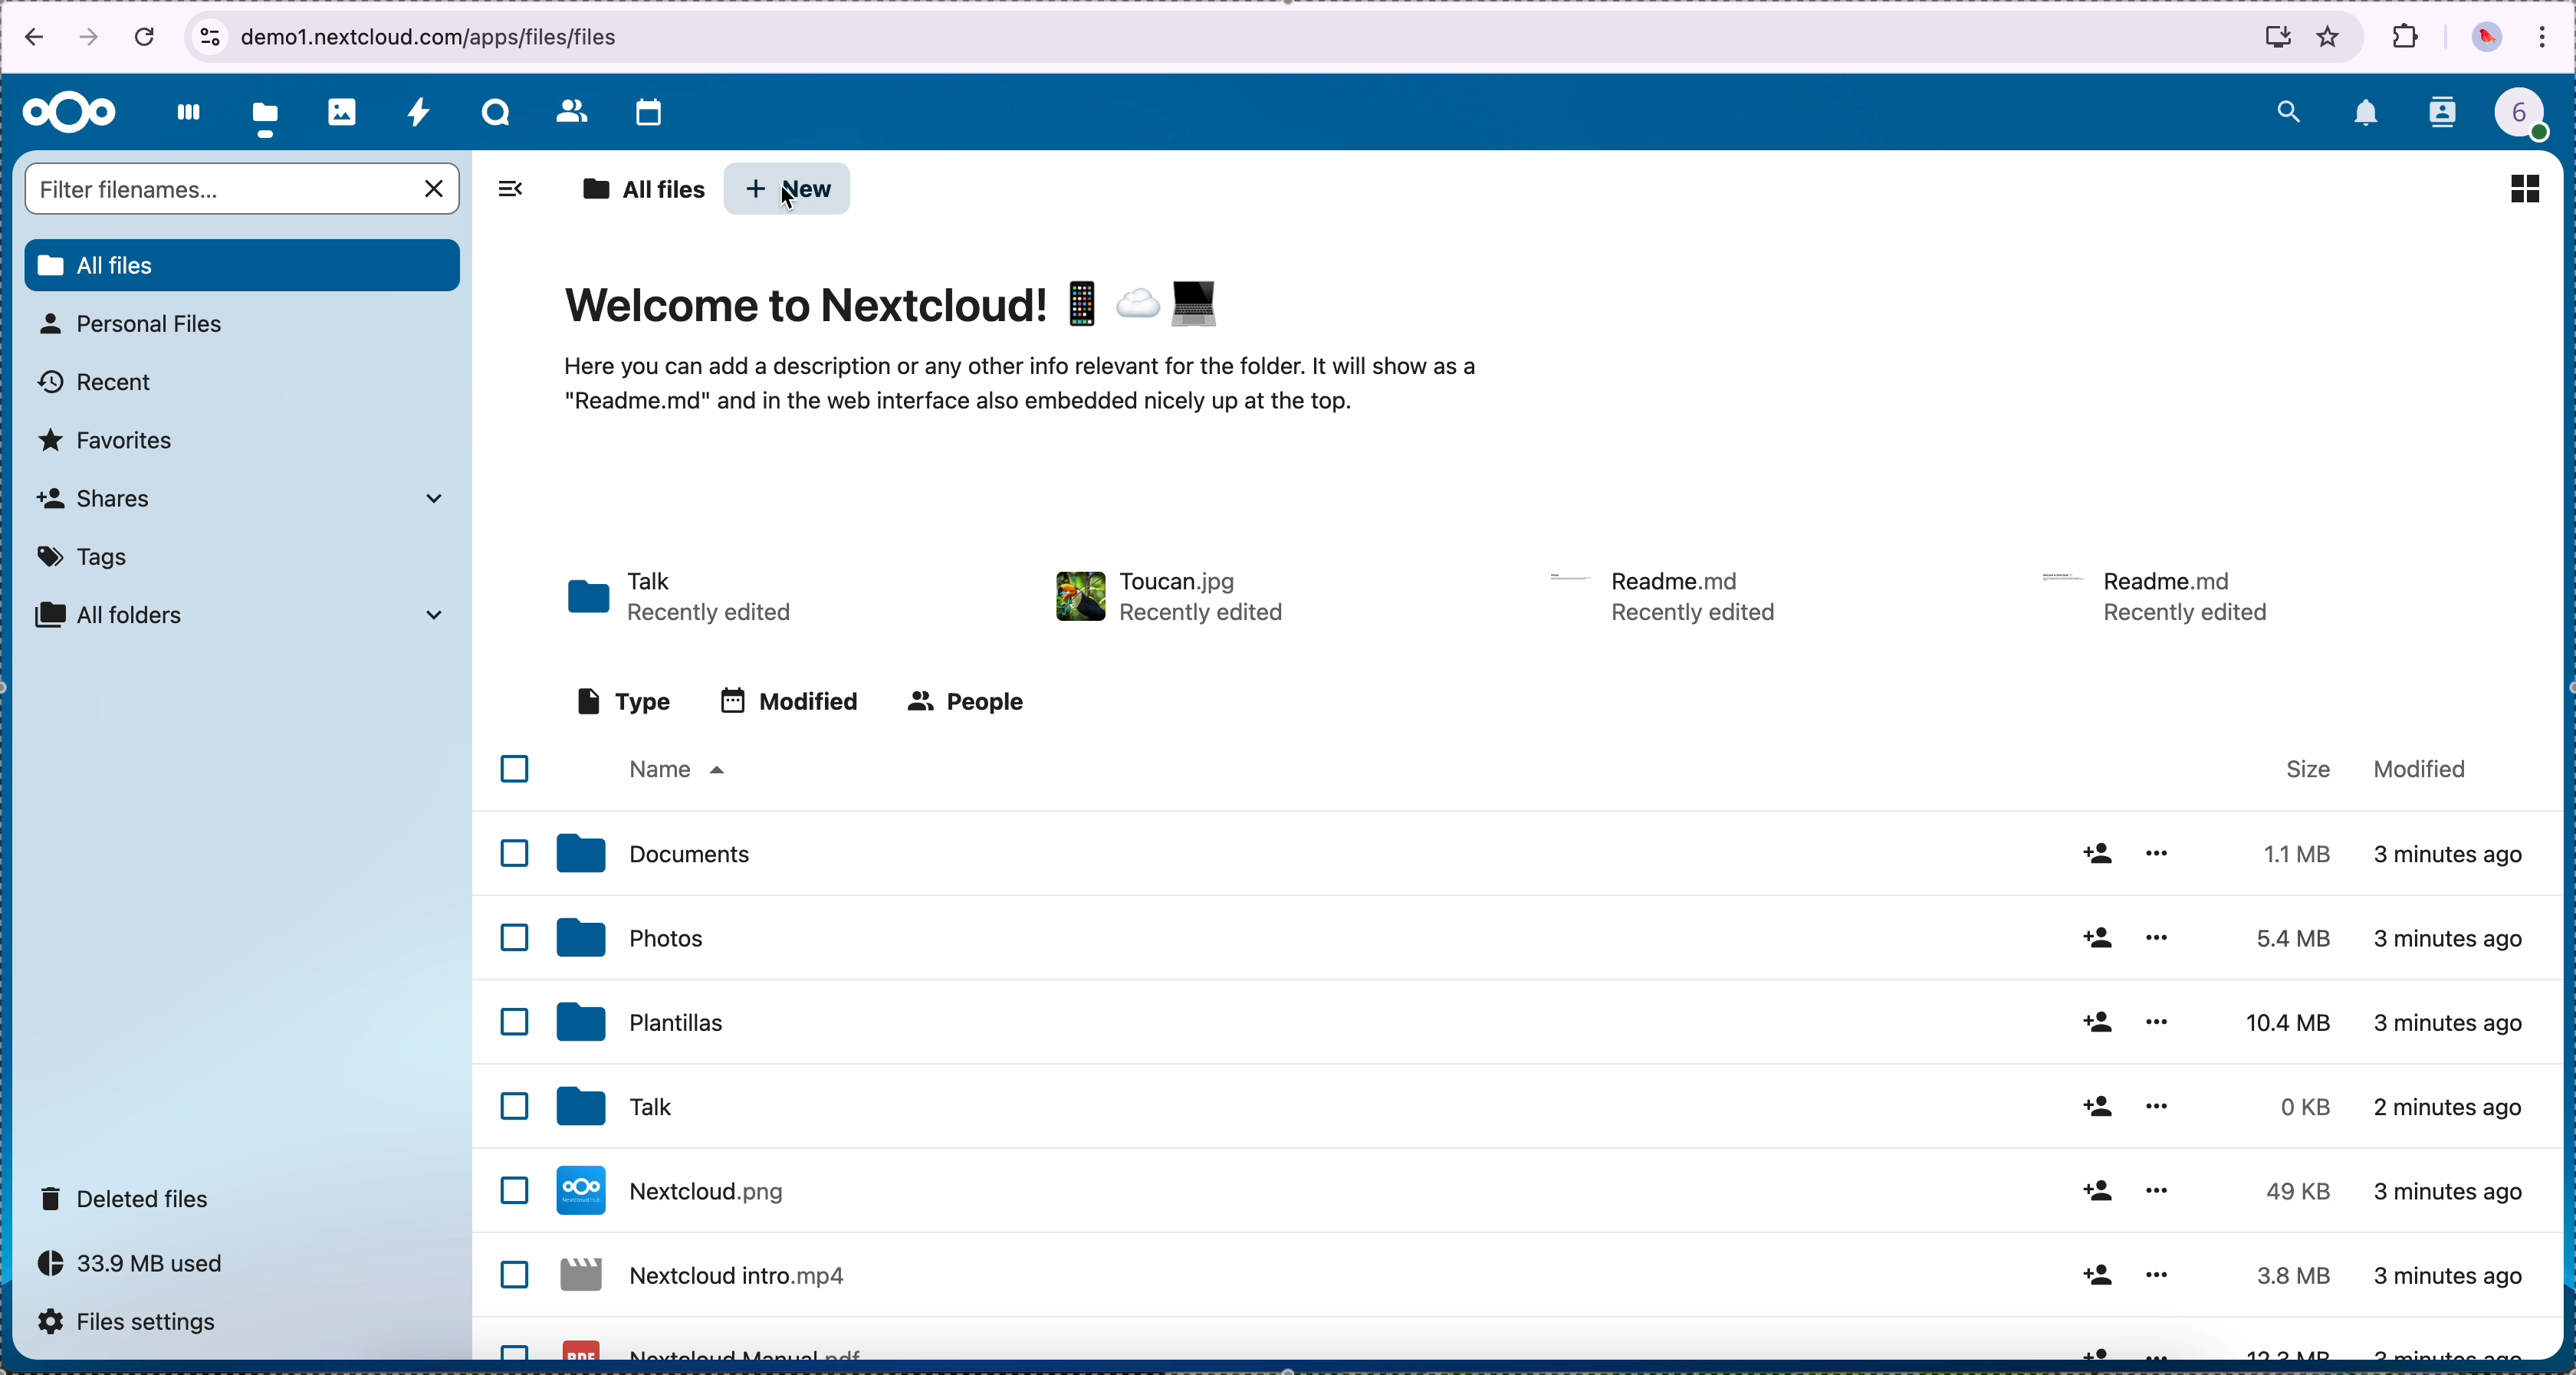 The height and width of the screenshot is (1375, 2576). Describe the element at coordinates (2160, 1184) in the screenshot. I see `more options` at that location.